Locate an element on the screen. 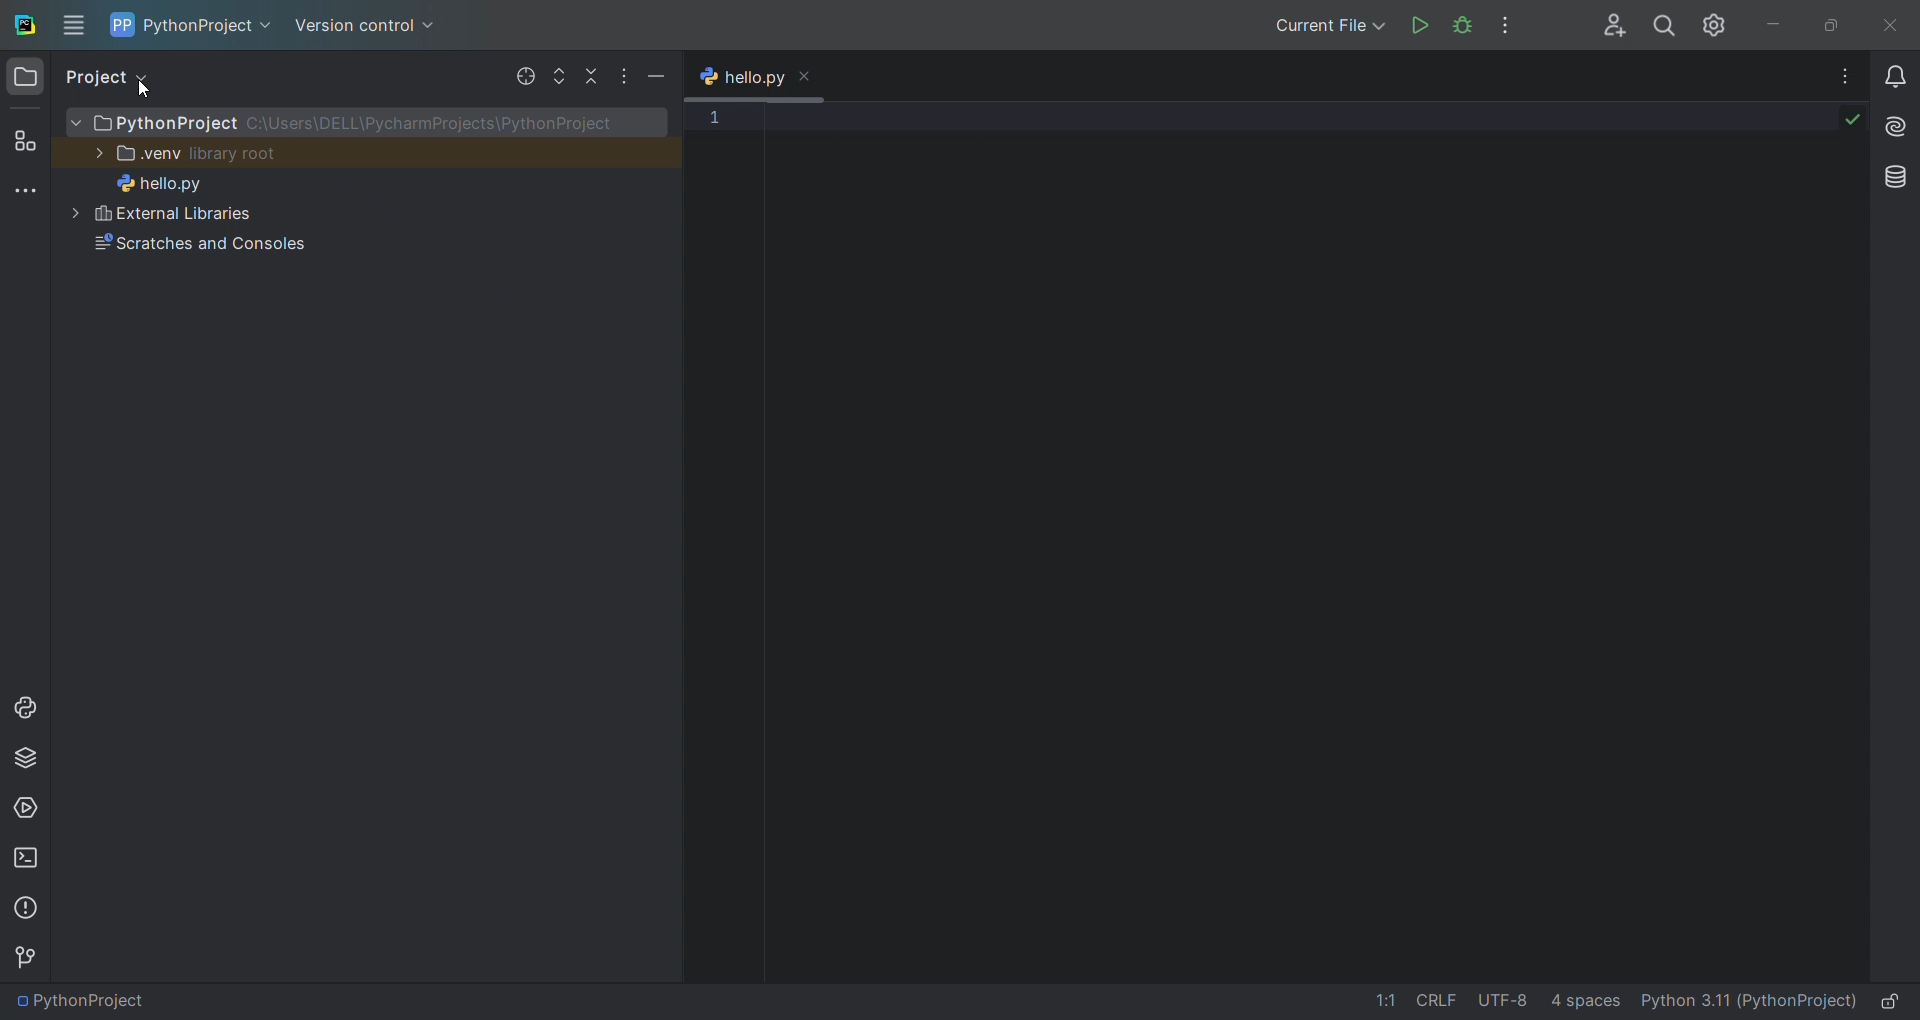  code checker is located at coordinates (1852, 121).